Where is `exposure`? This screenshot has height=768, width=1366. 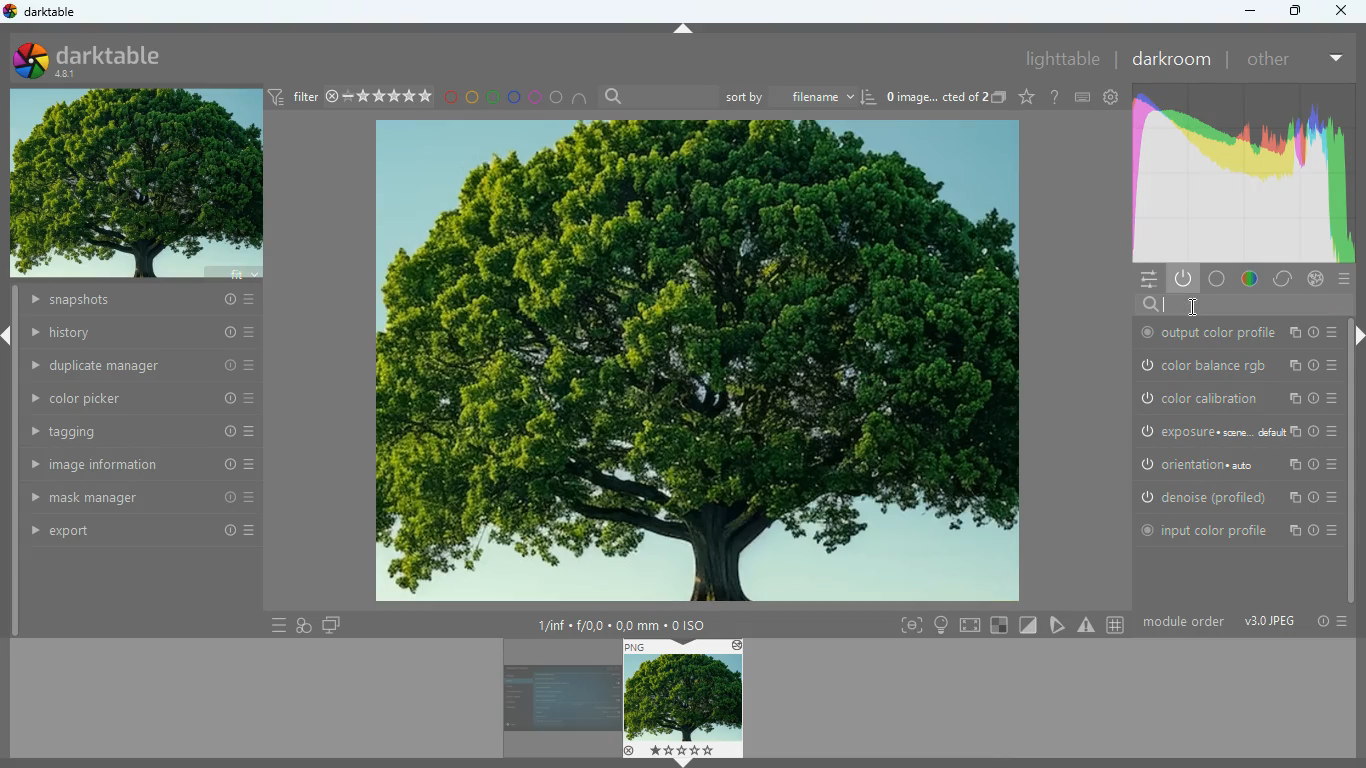
exposure is located at coordinates (1233, 431).